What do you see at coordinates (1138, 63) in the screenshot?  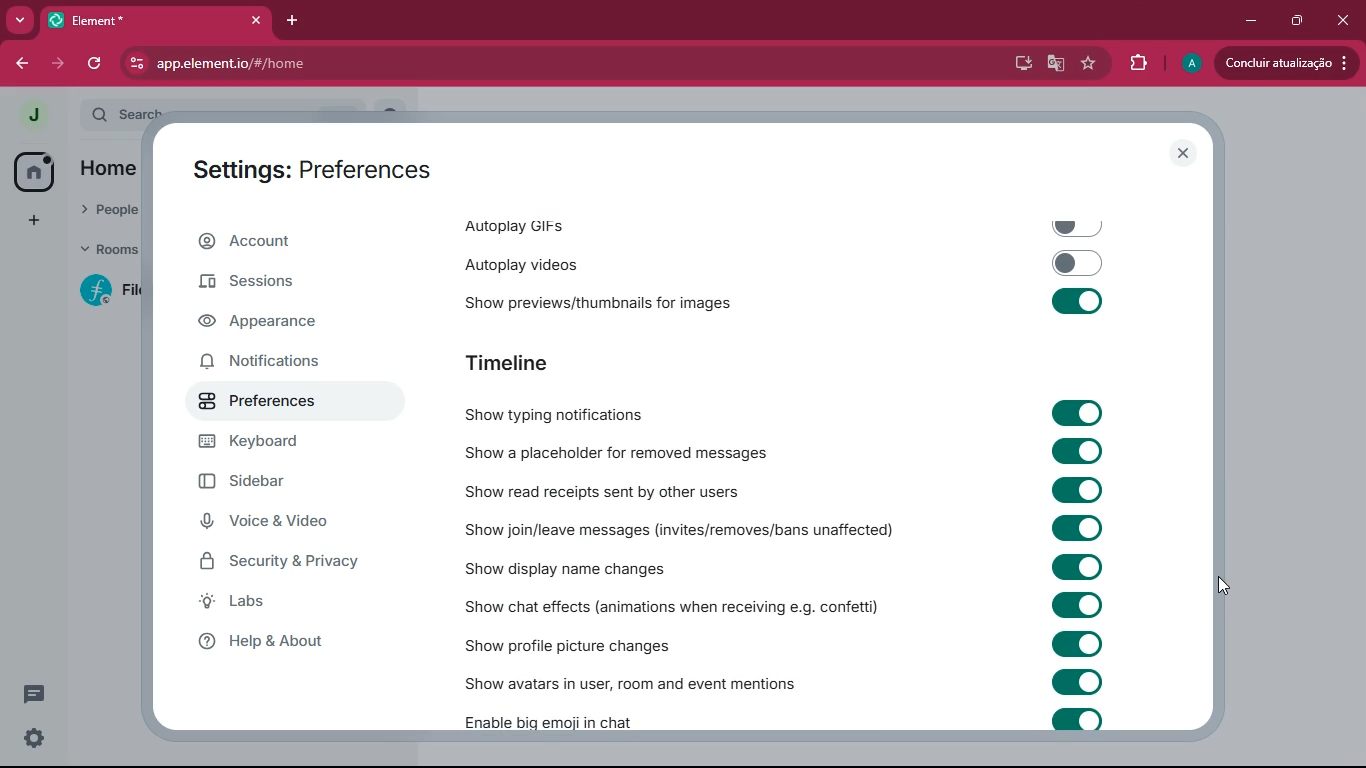 I see `extensions` at bounding box center [1138, 63].